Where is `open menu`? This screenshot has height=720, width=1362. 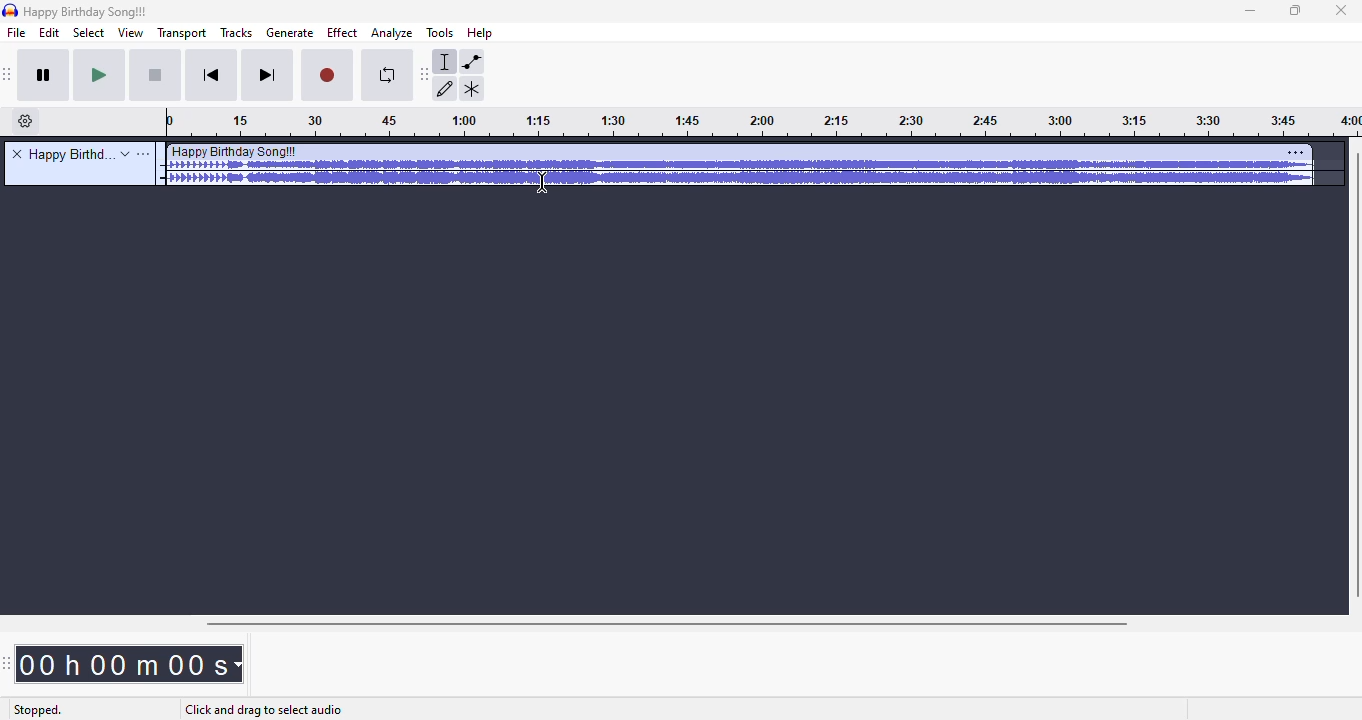
open menu is located at coordinates (144, 154).